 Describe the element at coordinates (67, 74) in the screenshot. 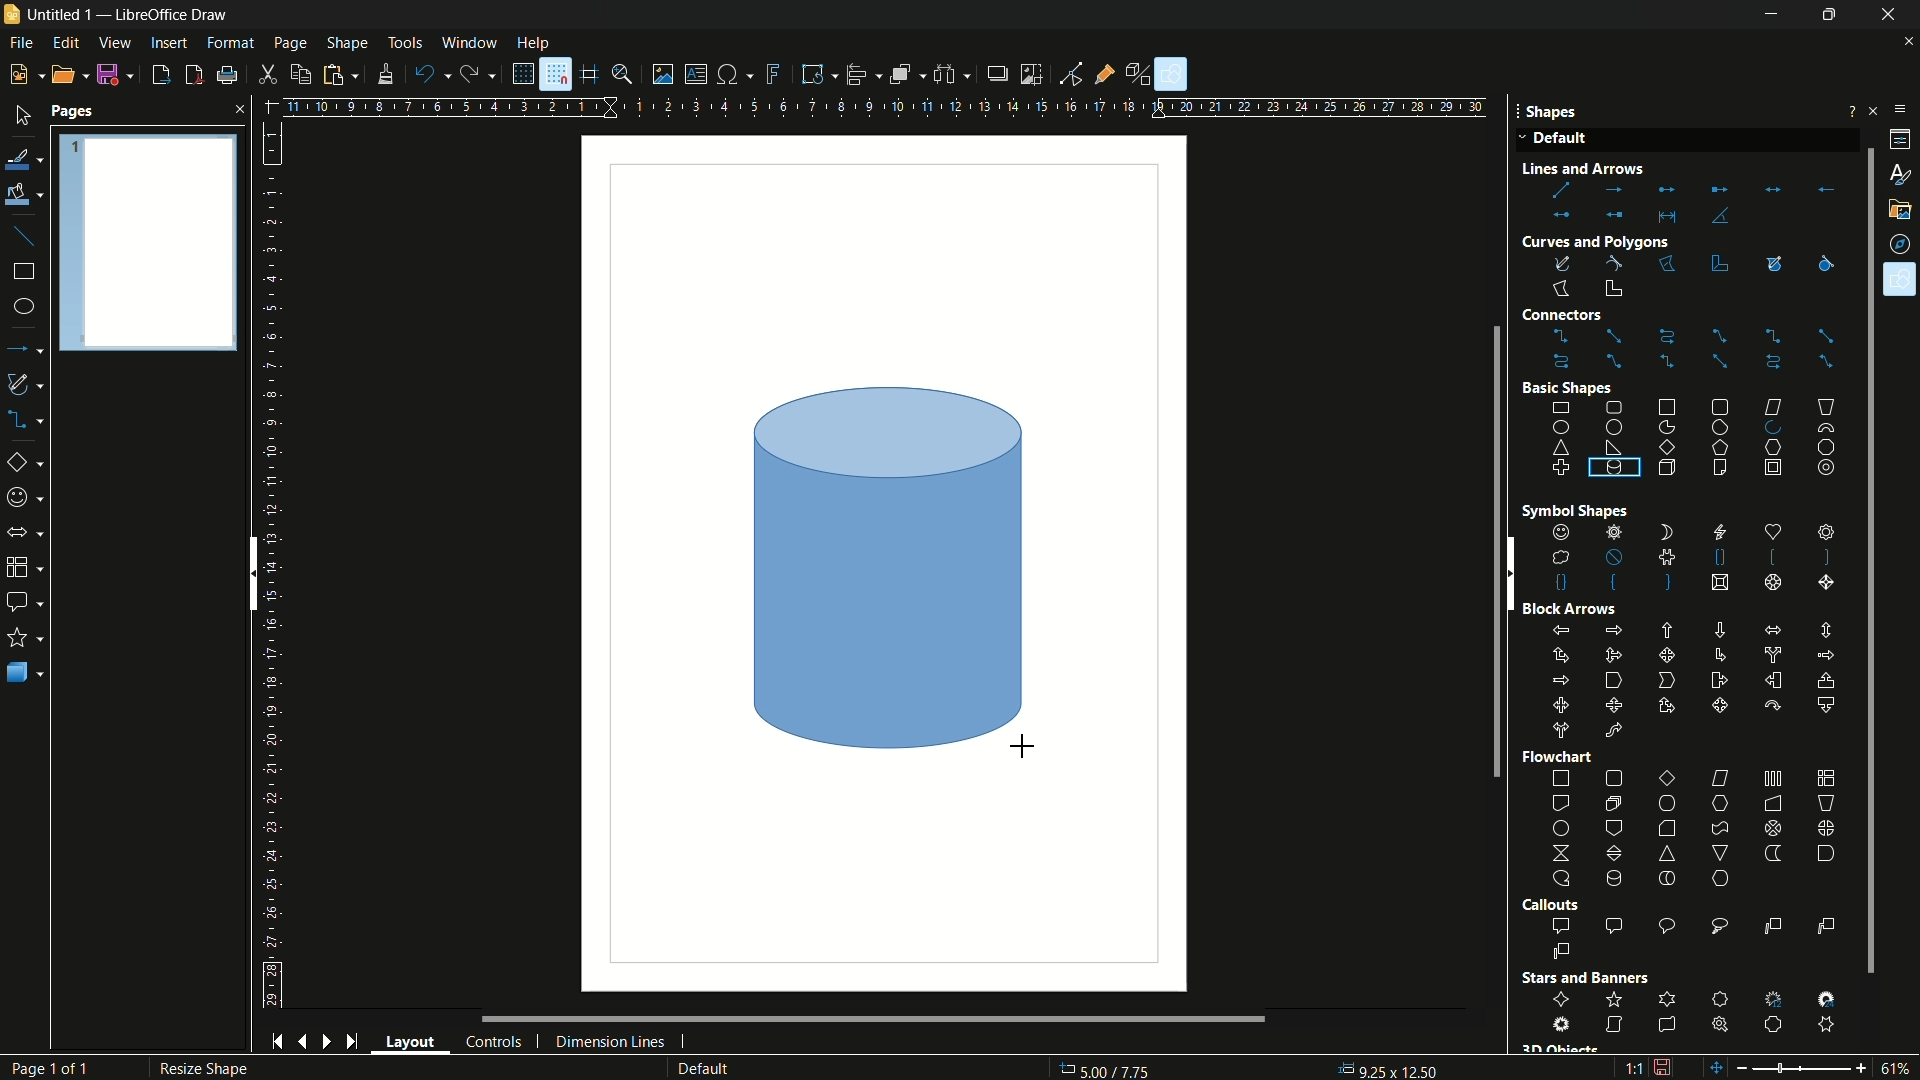

I see `open file` at that location.